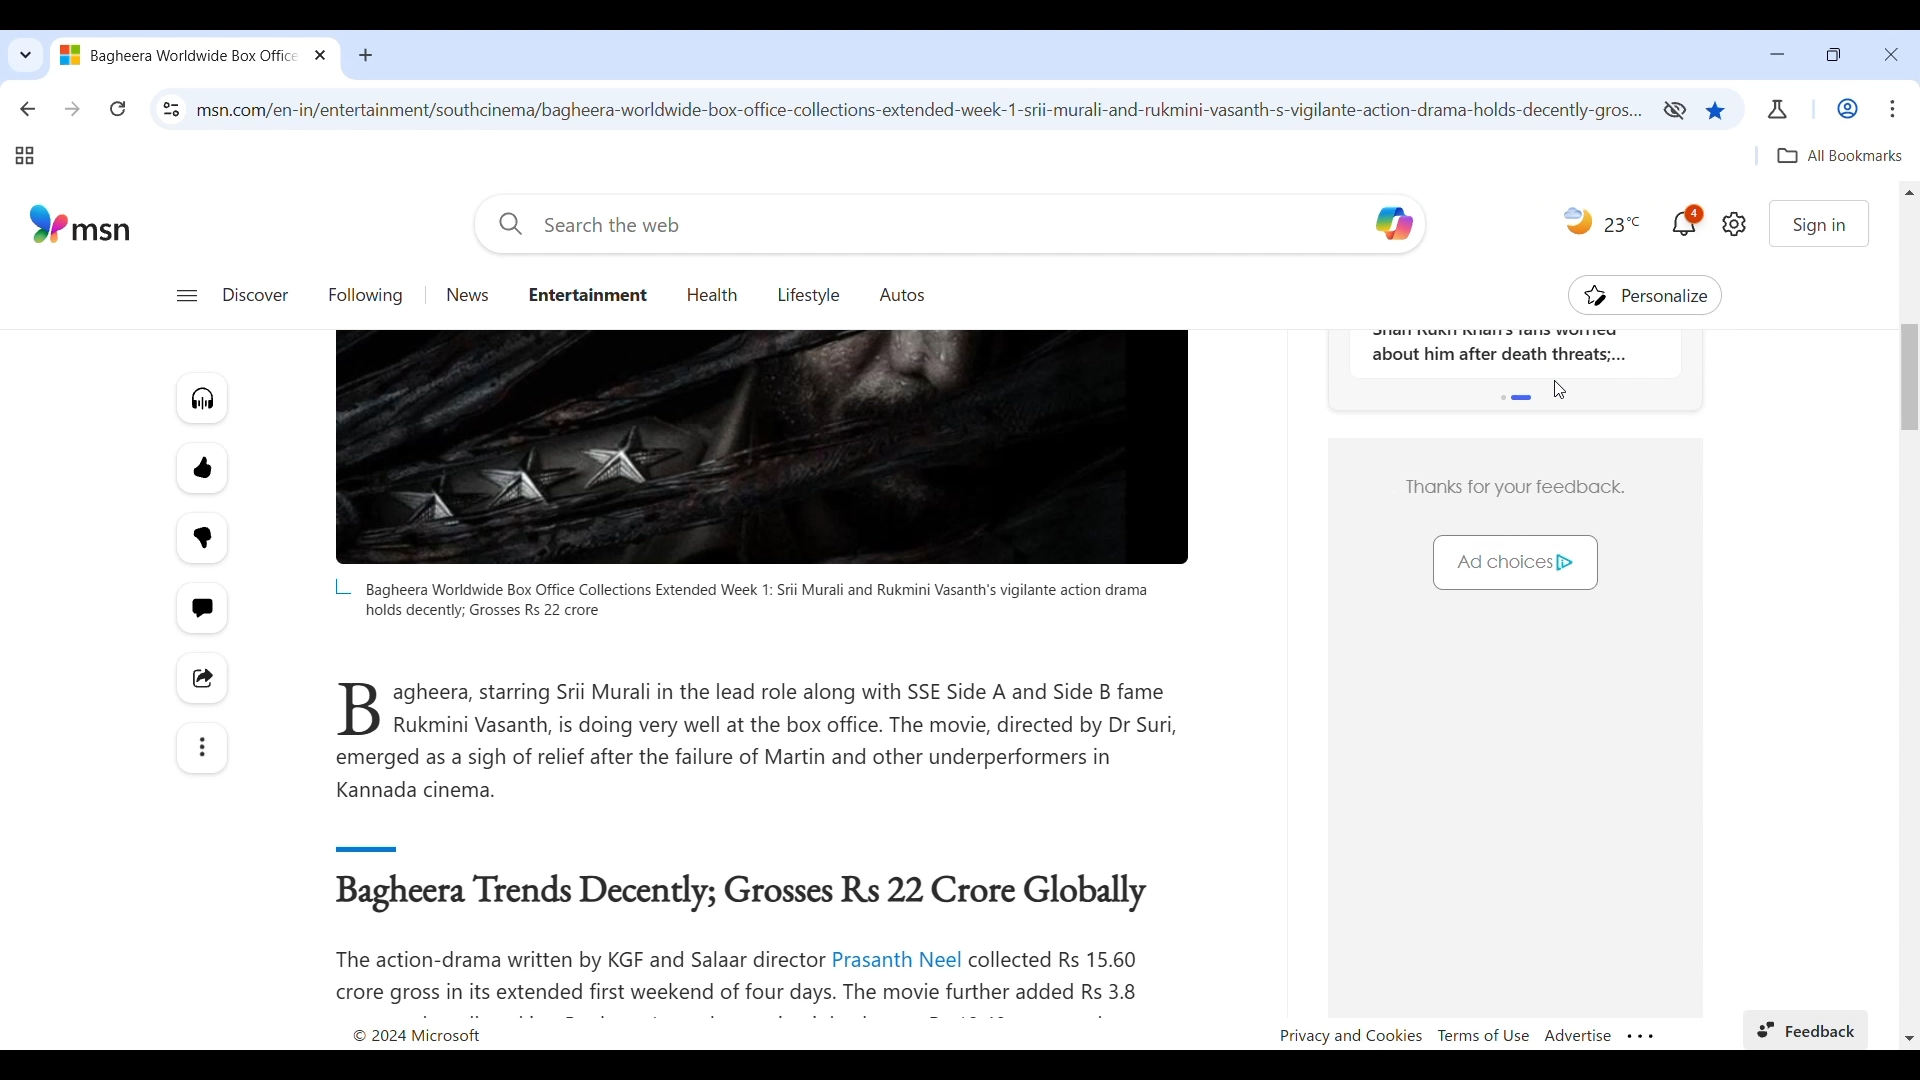 The width and height of the screenshot is (1920, 1080). Describe the element at coordinates (203, 538) in the screenshot. I see `Fewer like this article` at that location.